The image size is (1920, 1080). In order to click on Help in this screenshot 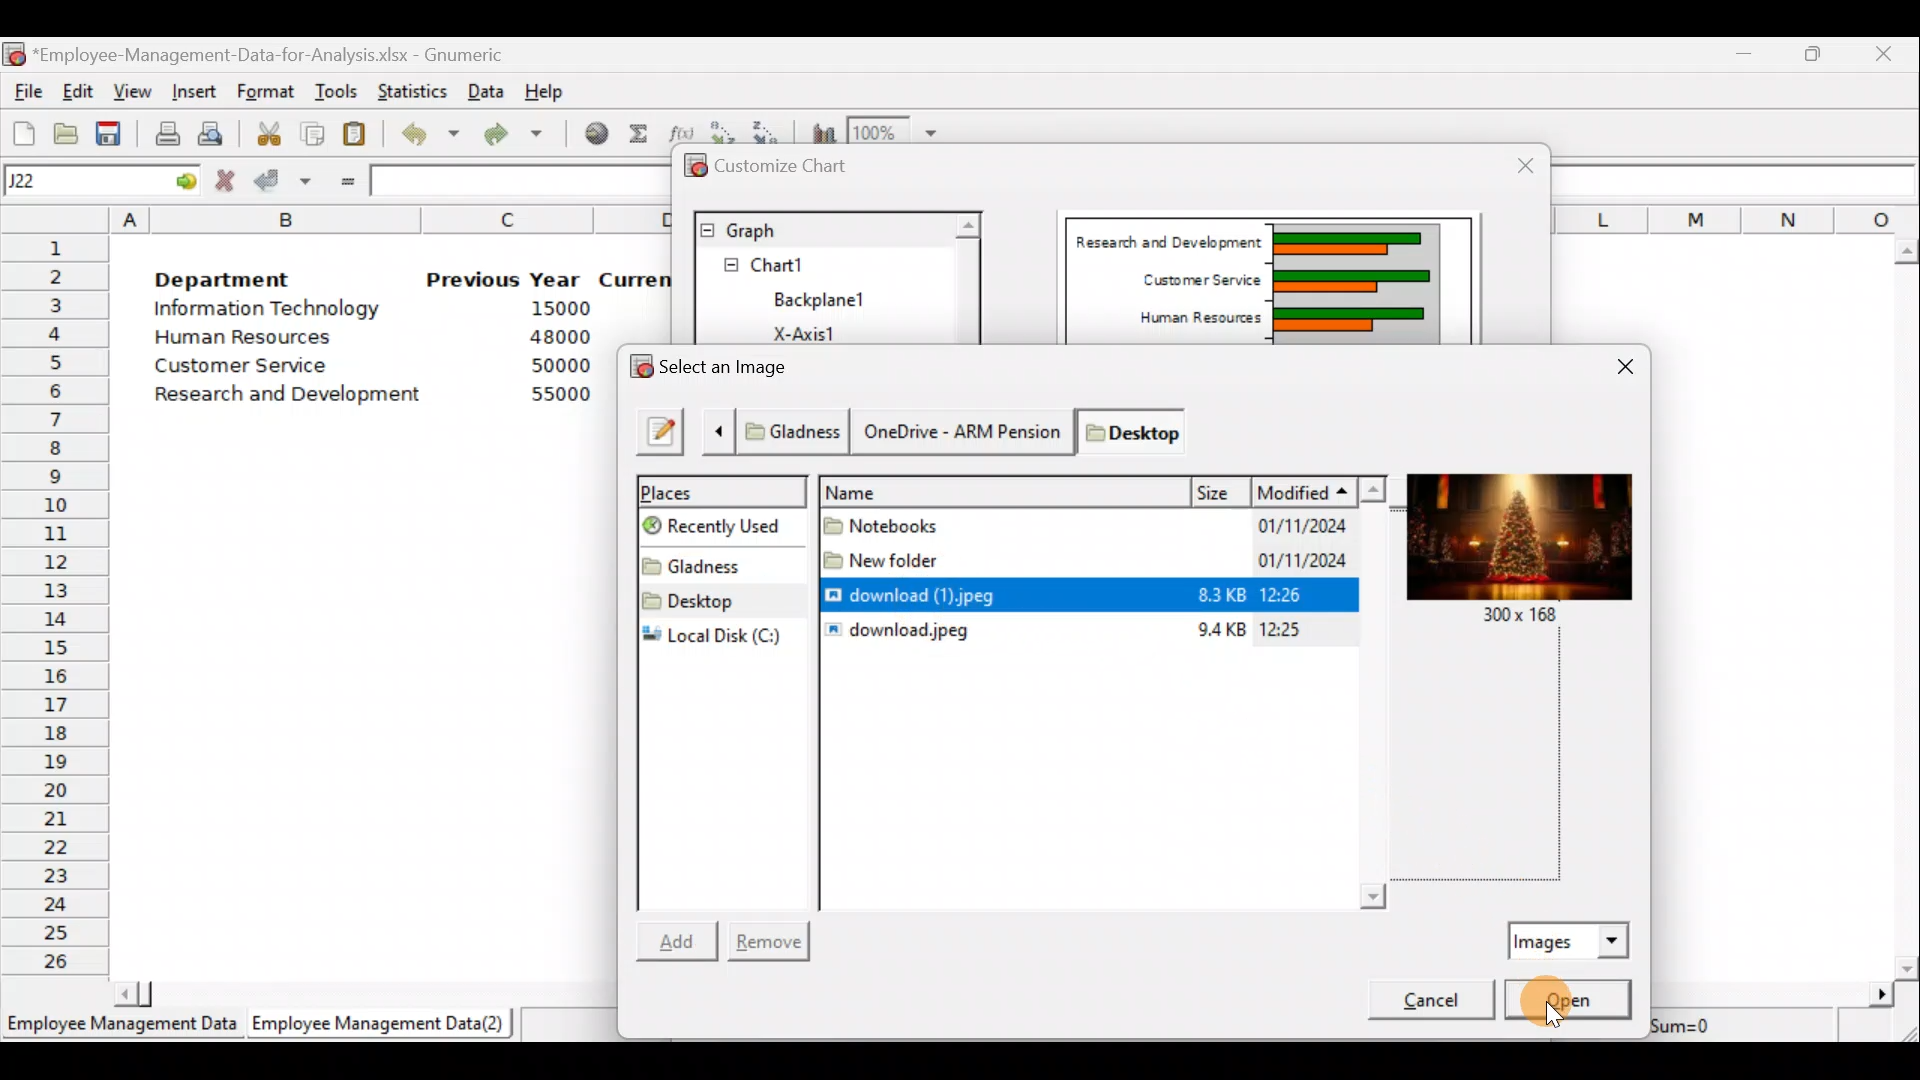, I will do `click(545, 87)`.